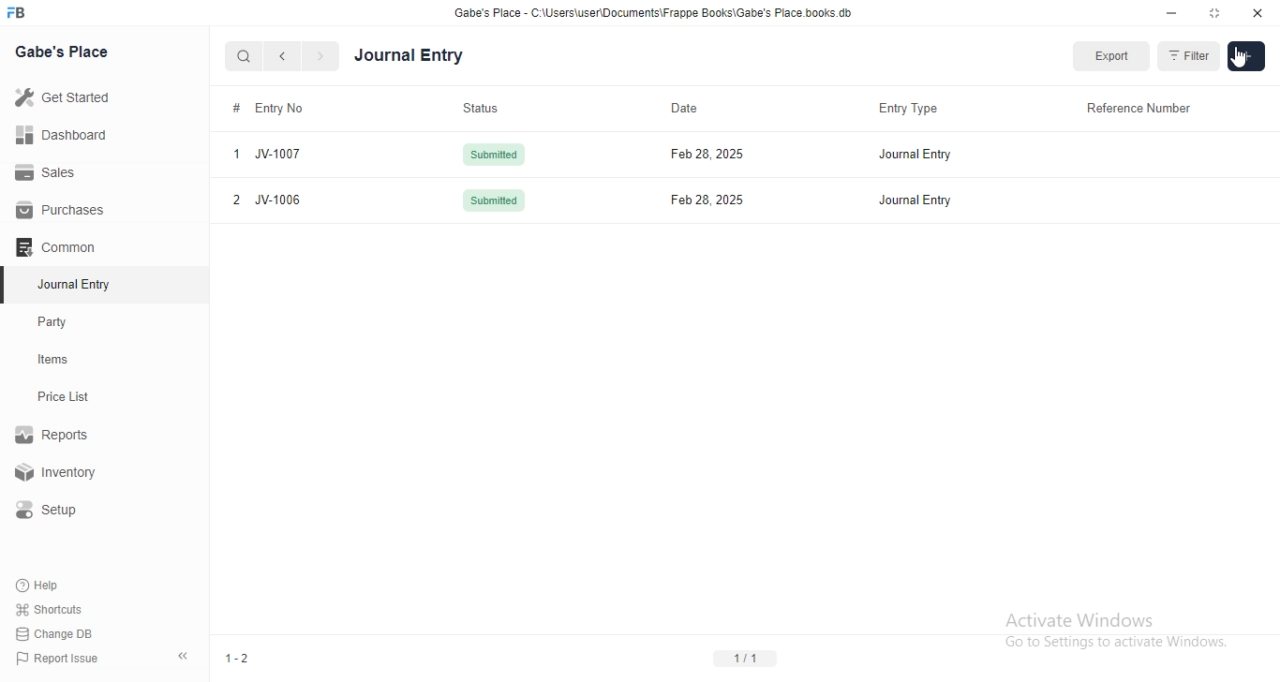 This screenshot has height=682, width=1280. I want to click on minimize, so click(1172, 13).